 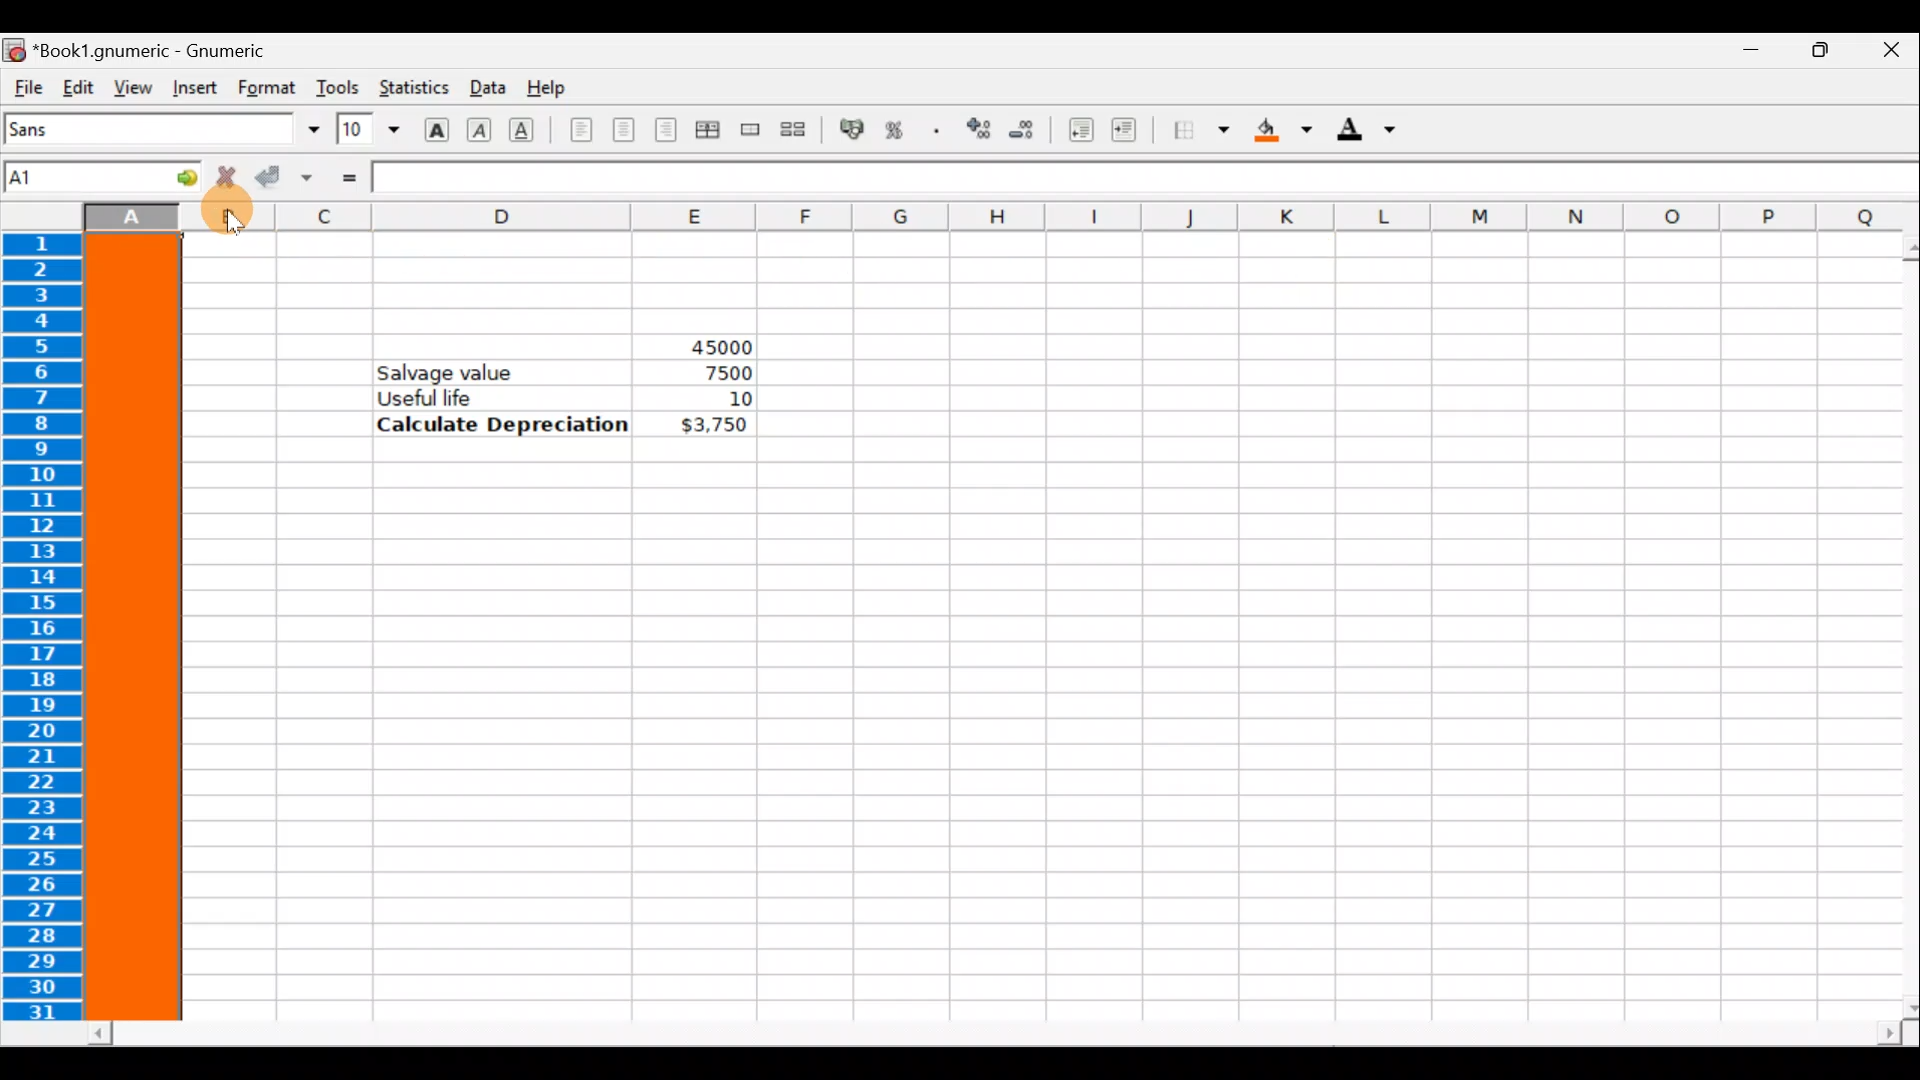 I want to click on Calculate Depreciation, so click(x=503, y=423).